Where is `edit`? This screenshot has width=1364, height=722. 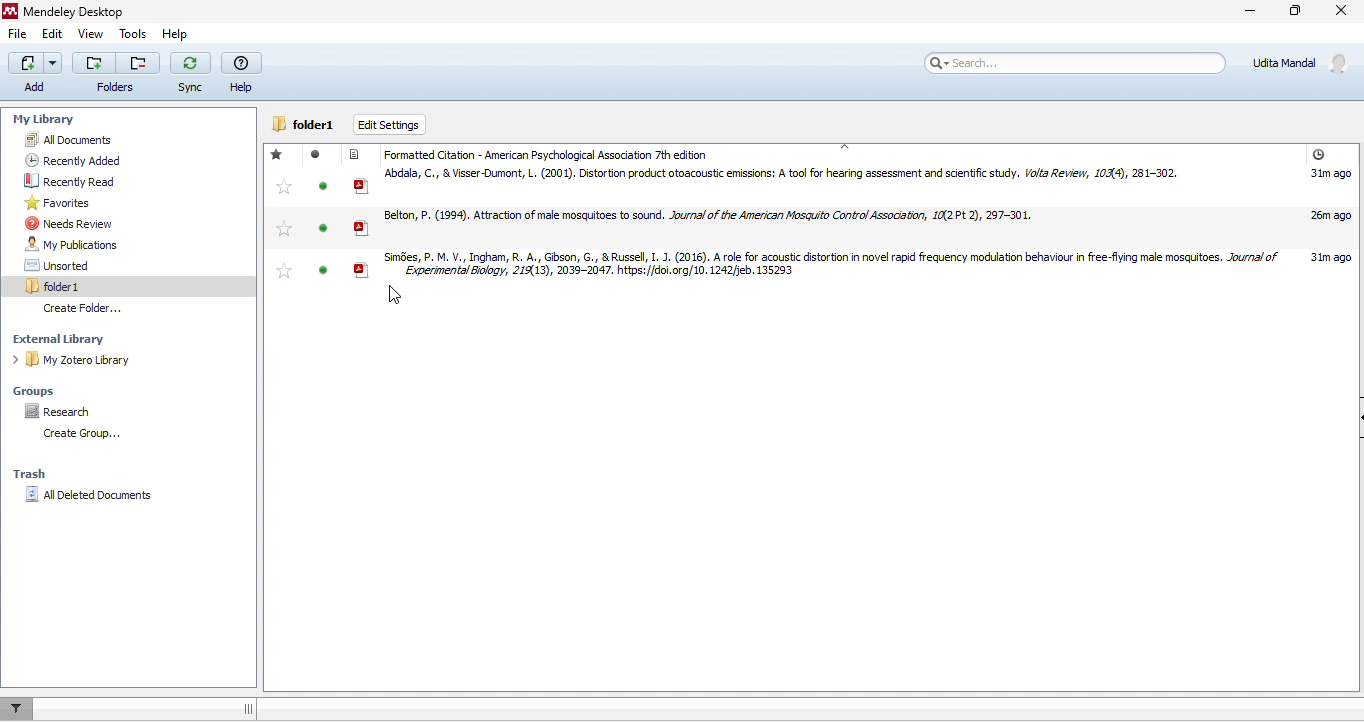 edit is located at coordinates (53, 33).